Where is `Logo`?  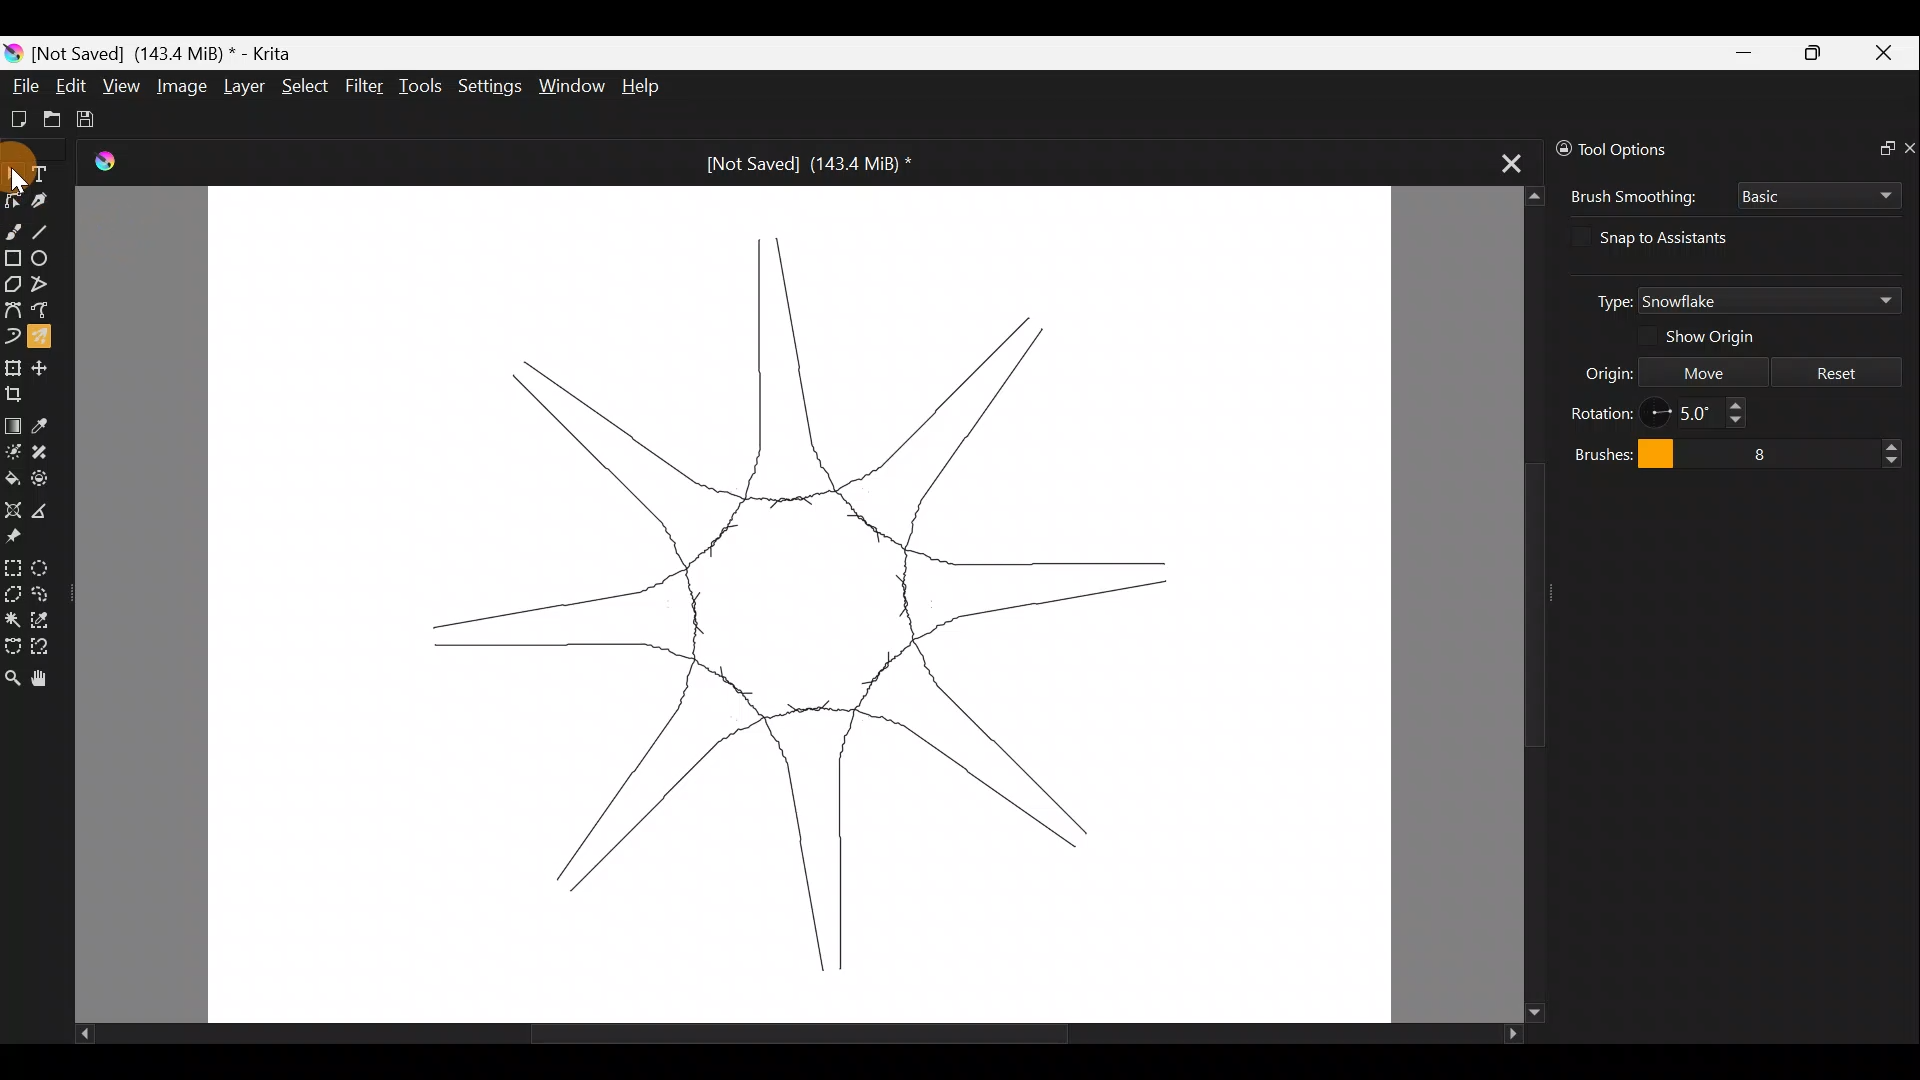
Logo is located at coordinates (113, 164).